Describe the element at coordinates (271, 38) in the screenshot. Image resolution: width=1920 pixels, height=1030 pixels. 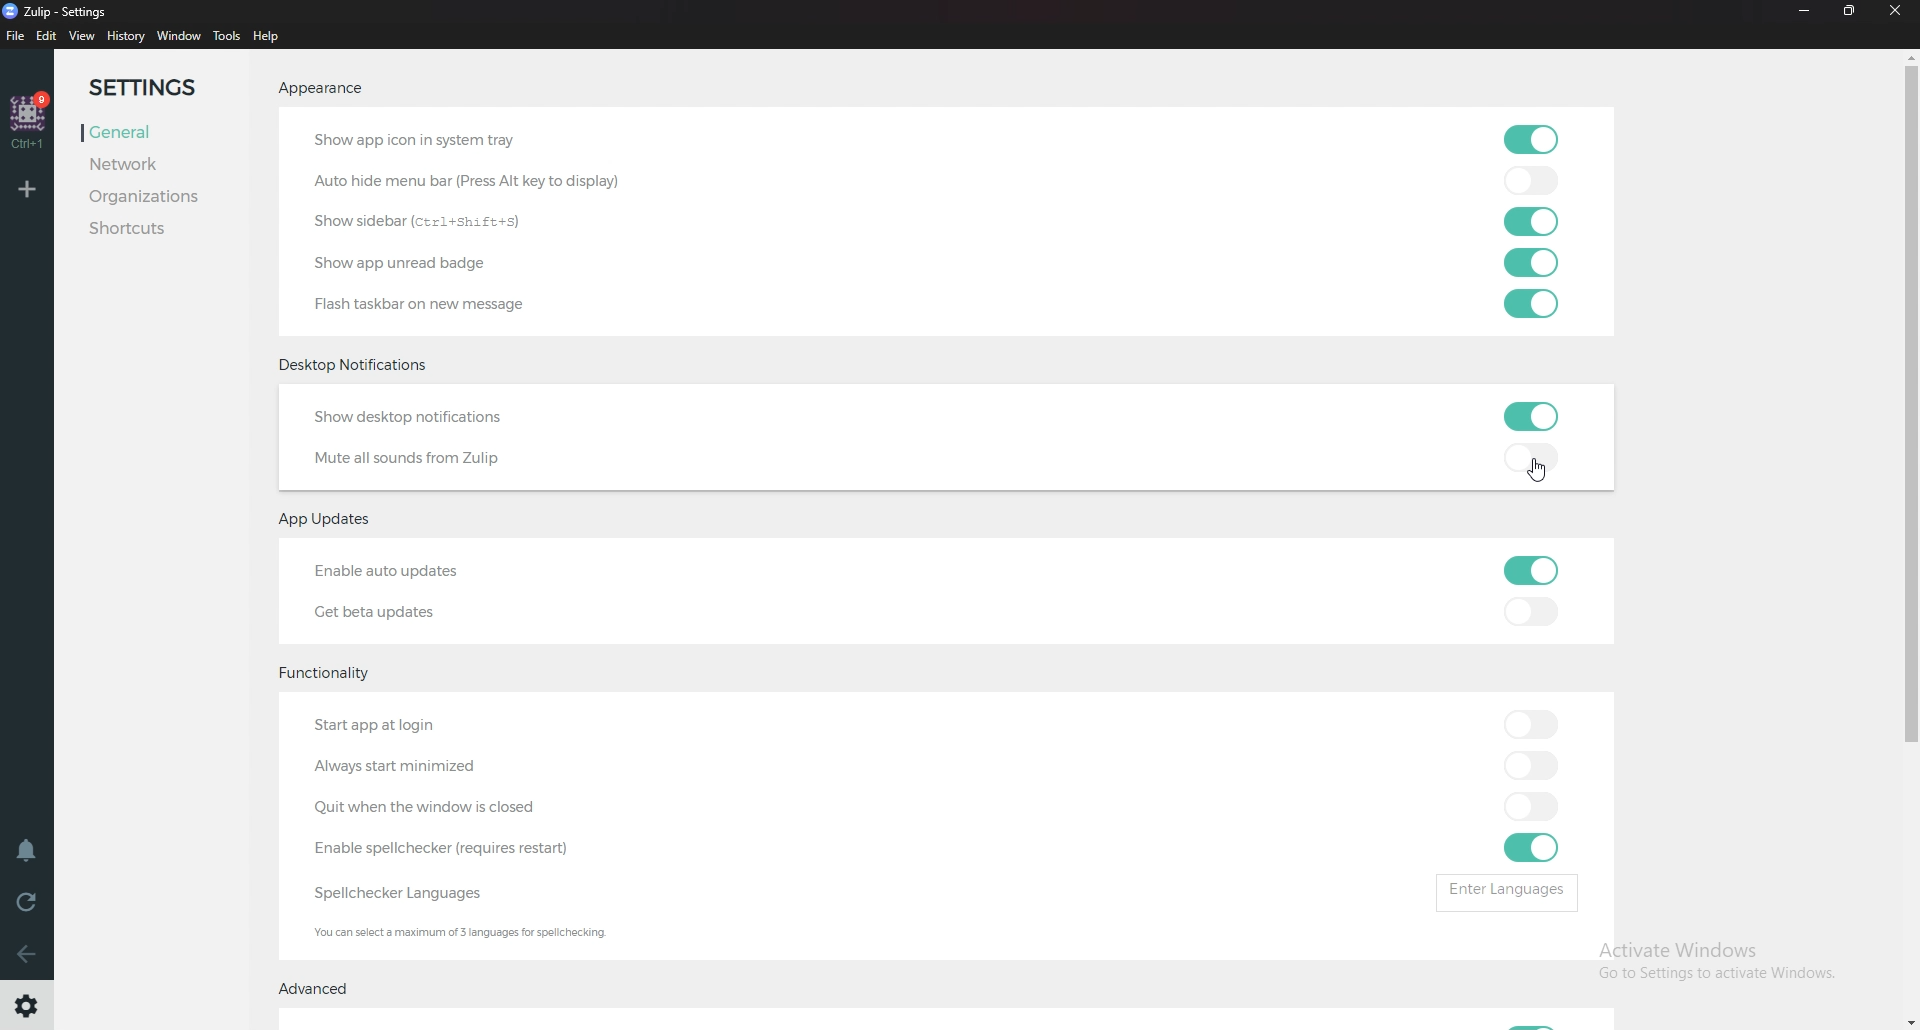
I see `help` at that location.